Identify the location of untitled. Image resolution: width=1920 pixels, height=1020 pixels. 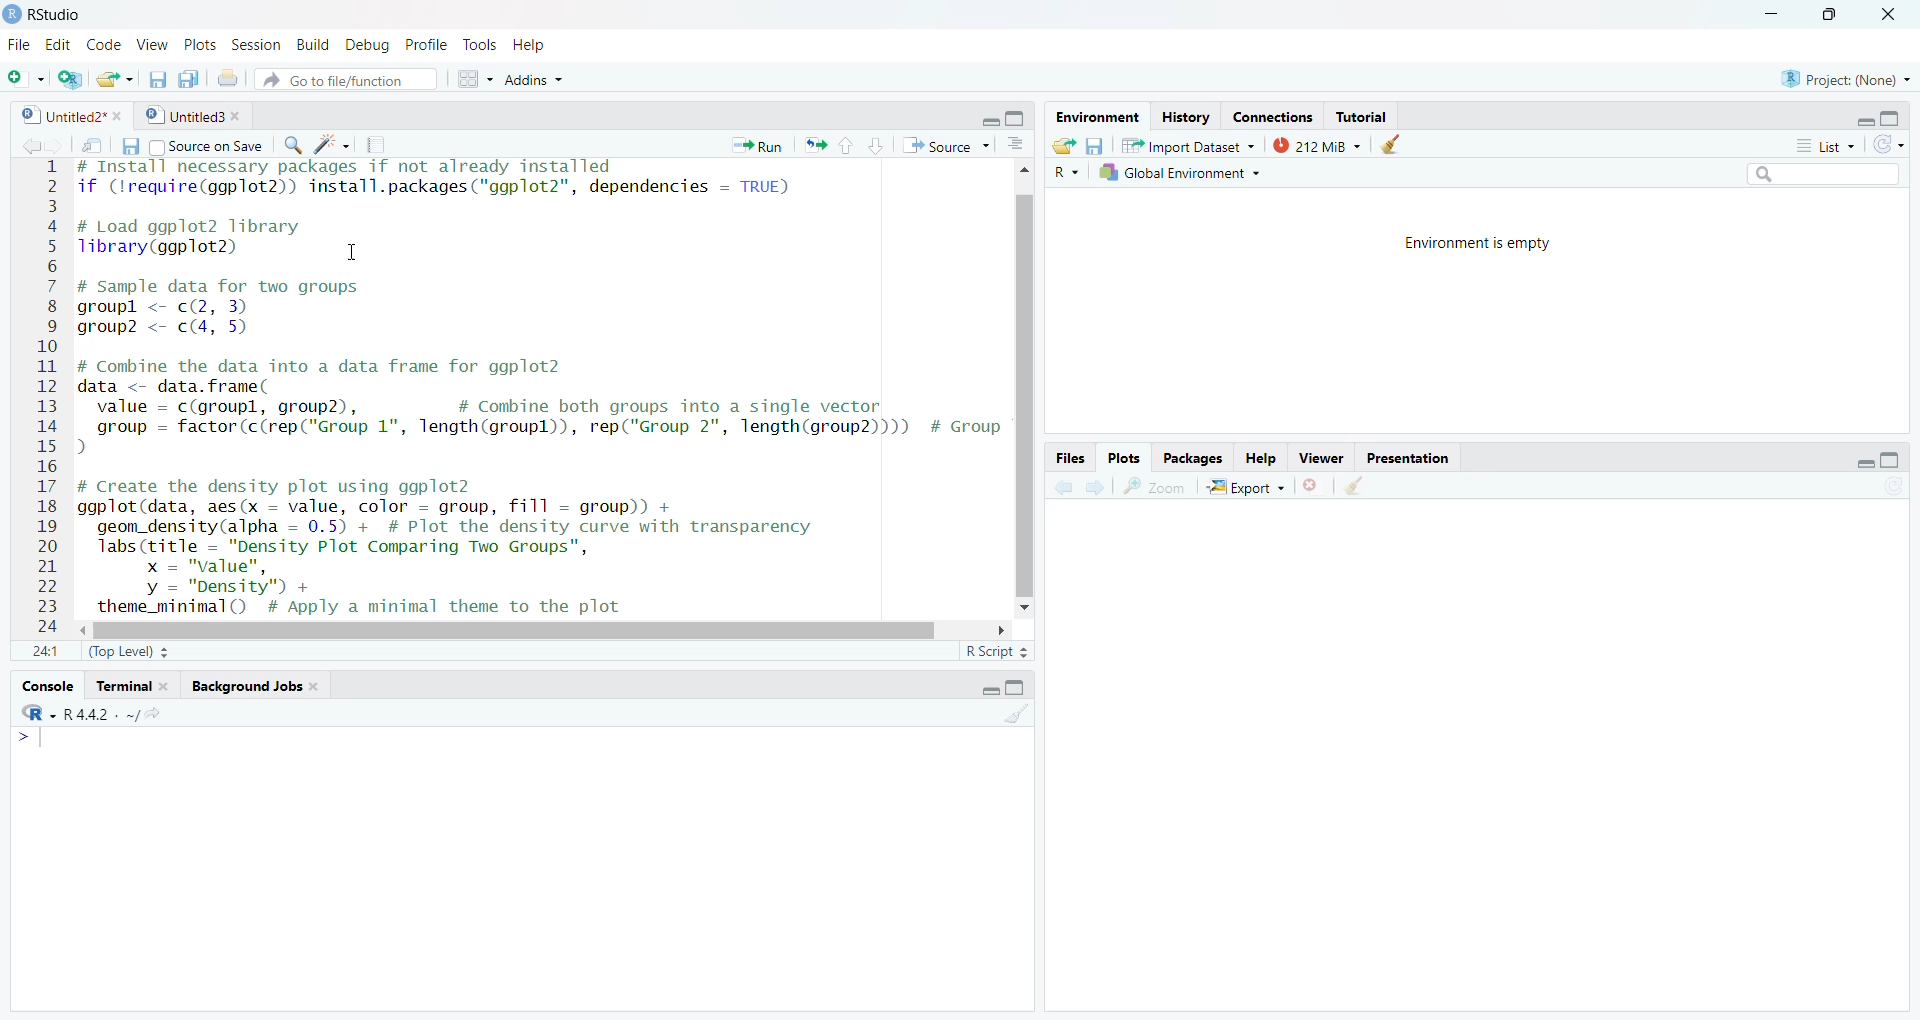
(191, 117).